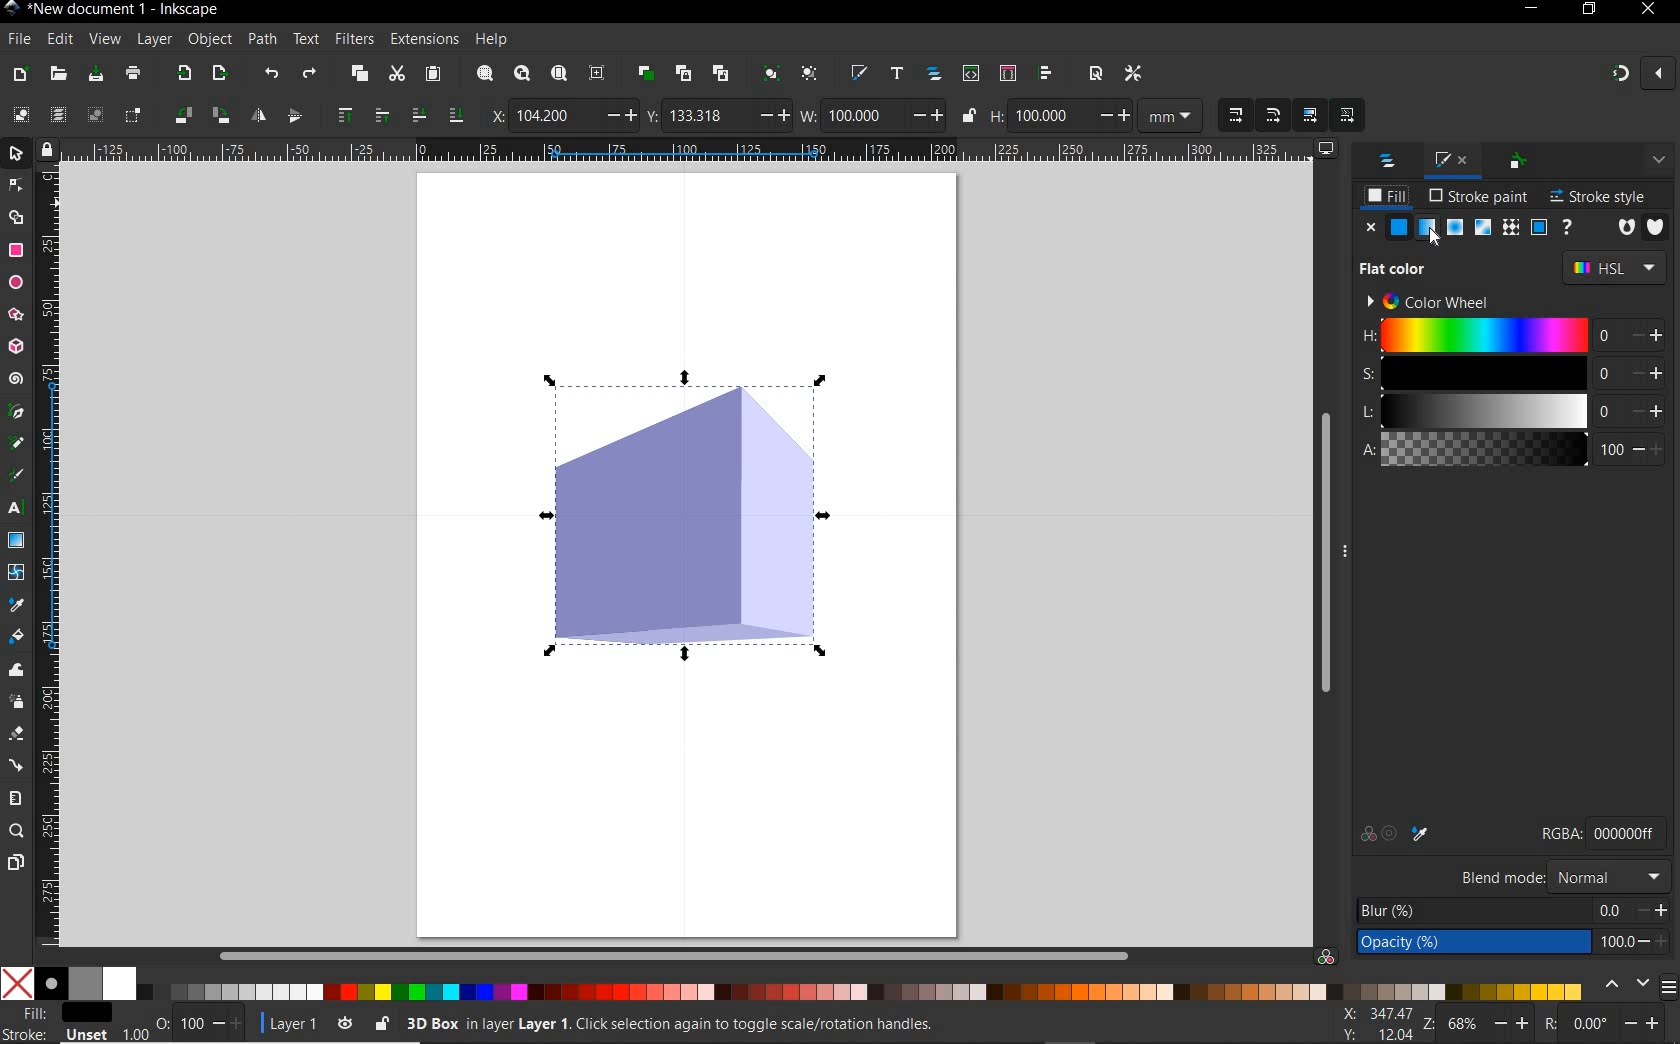 The height and width of the screenshot is (1044, 1680). What do you see at coordinates (996, 115) in the screenshot?
I see `HEIGHT OF SELECTION` at bounding box center [996, 115].